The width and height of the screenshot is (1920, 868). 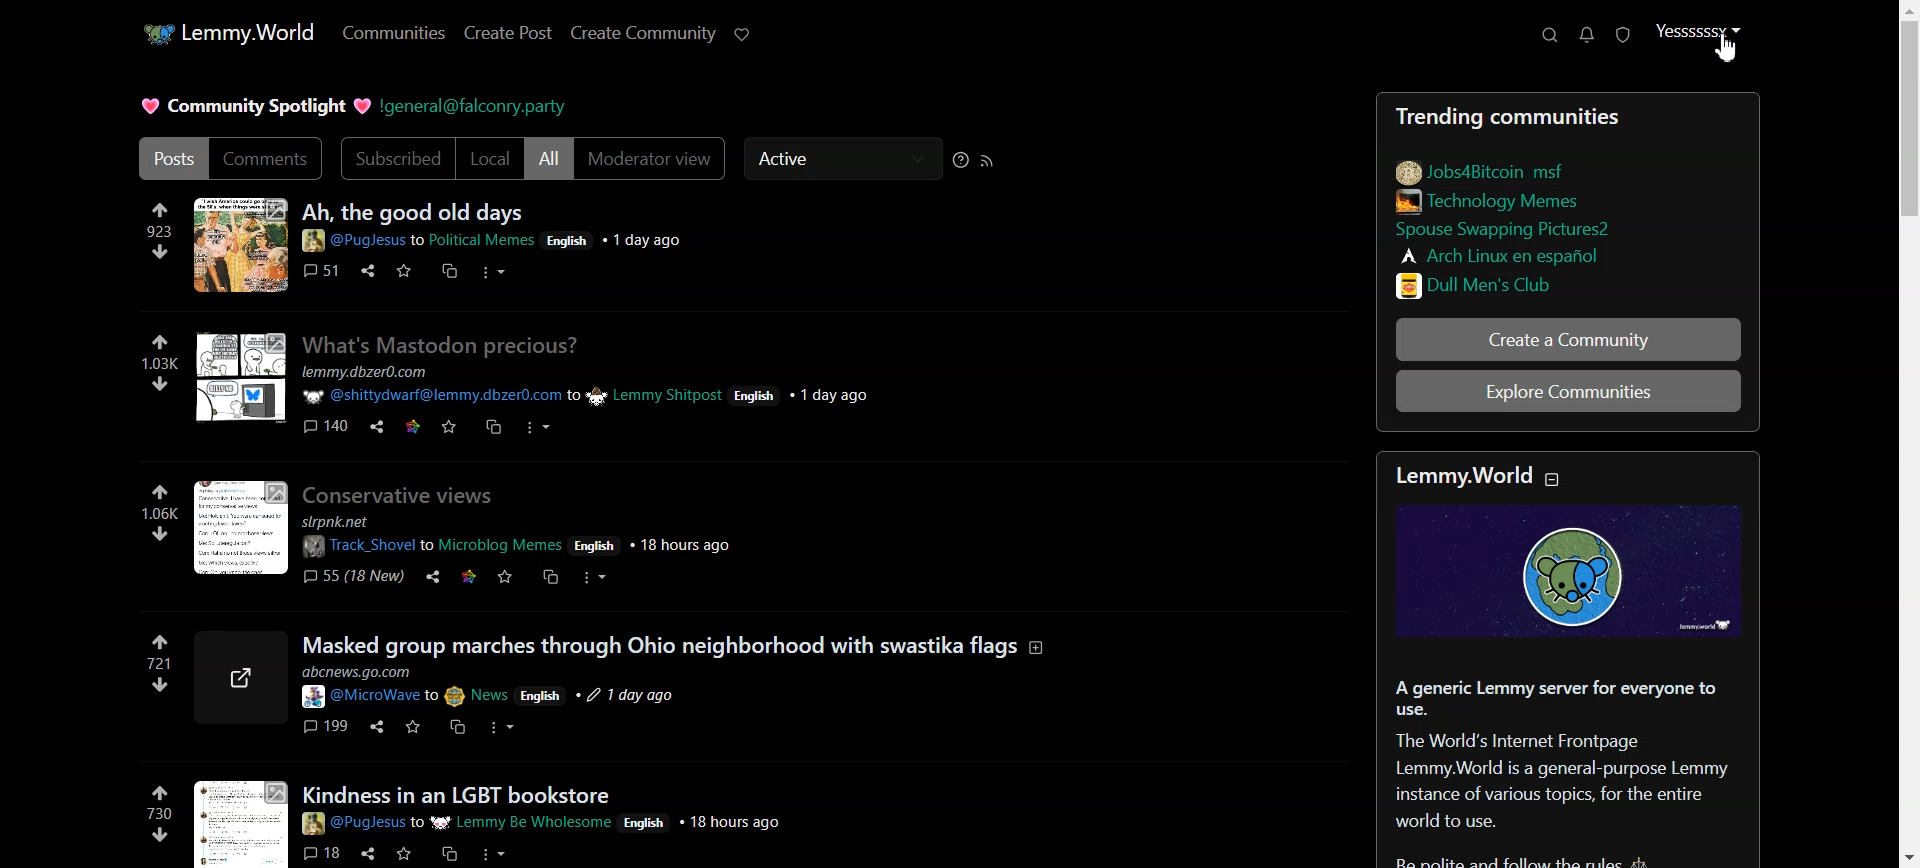 What do you see at coordinates (1550, 34) in the screenshot?
I see `Search` at bounding box center [1550, 34].